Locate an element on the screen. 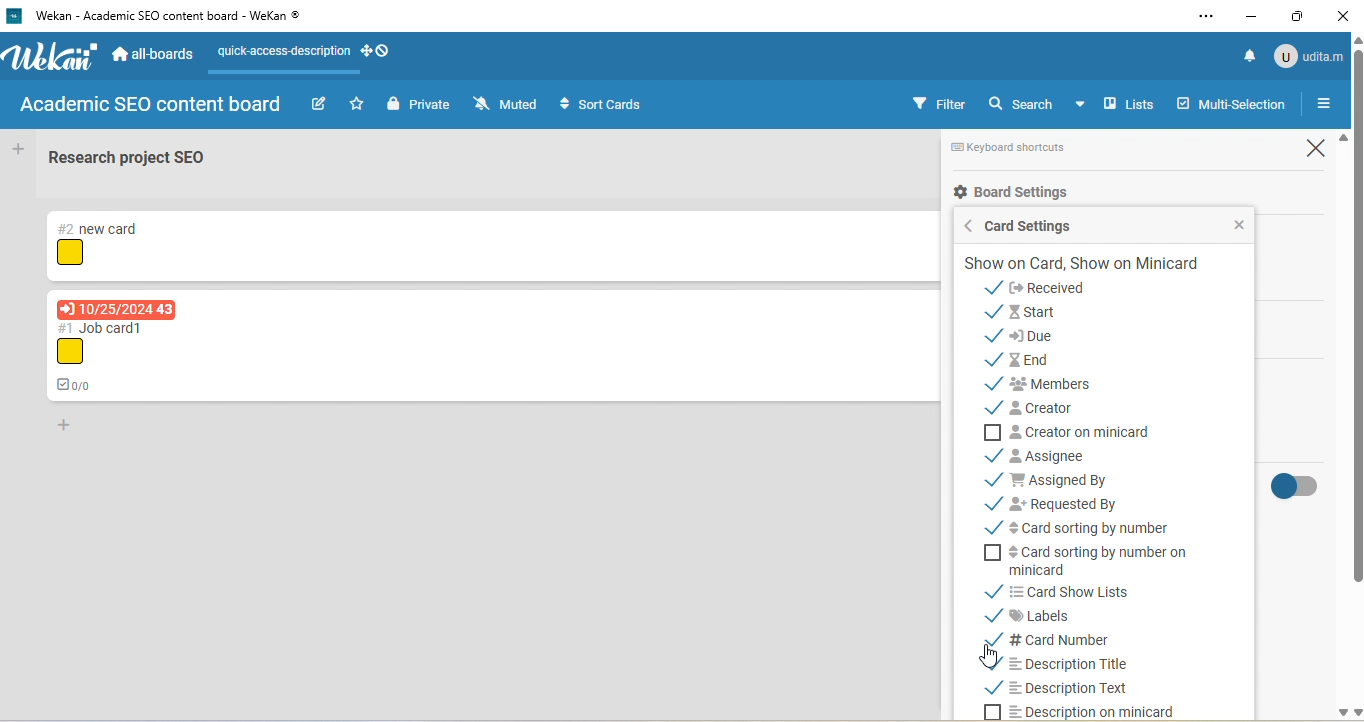 The width and height of the screenshot is (1364, 722). scroll down is located at coordinates (1340, 714).